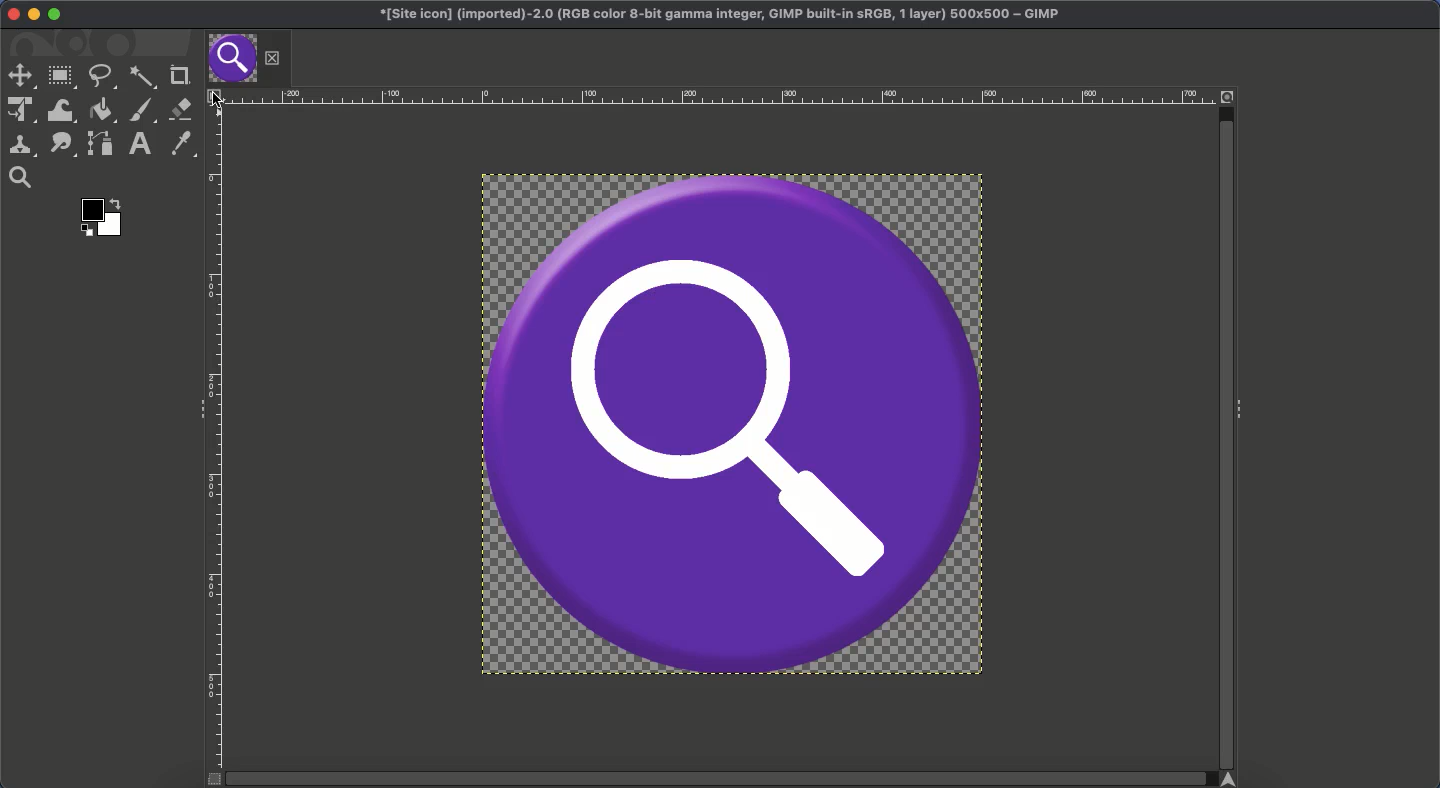  I want to click on Tab, so click(248, 59).